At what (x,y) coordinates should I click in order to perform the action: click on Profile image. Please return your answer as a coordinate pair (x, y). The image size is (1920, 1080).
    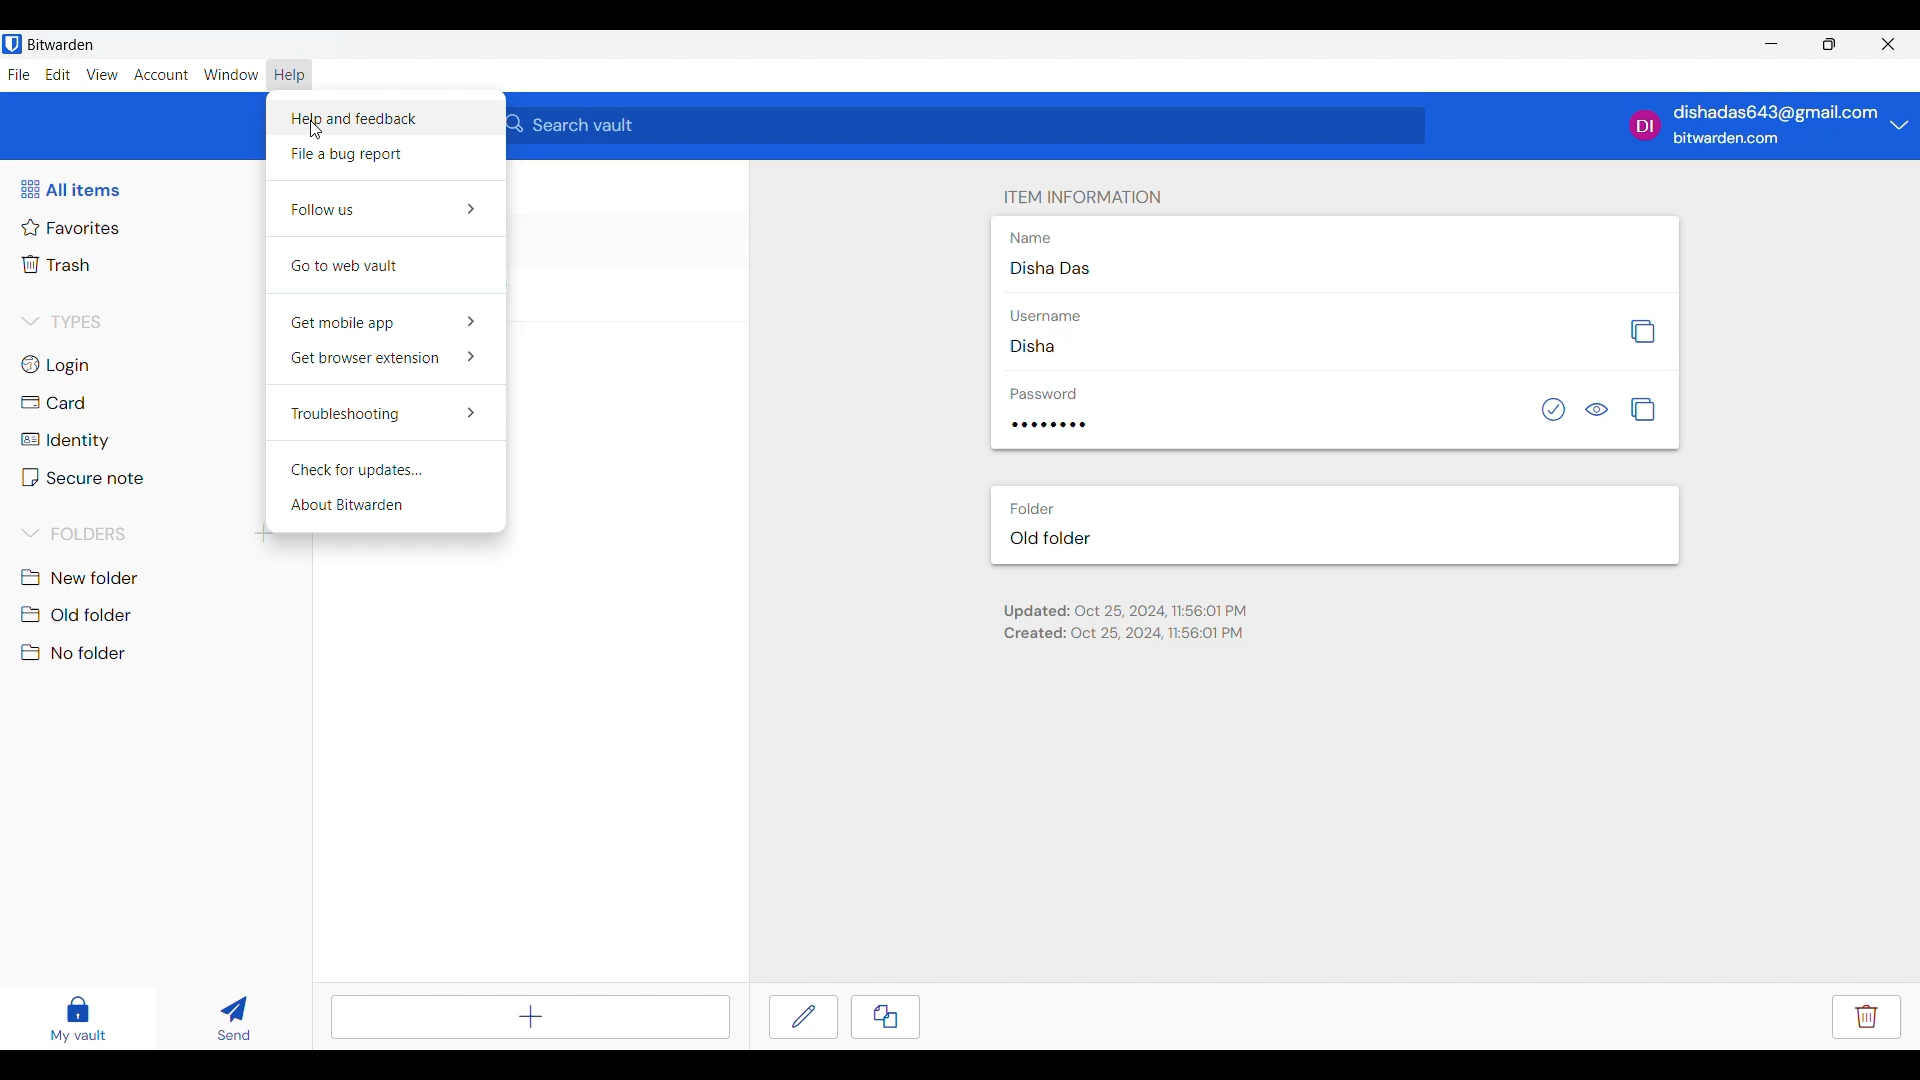
    Looking at the image, I should click on (1646, 125).